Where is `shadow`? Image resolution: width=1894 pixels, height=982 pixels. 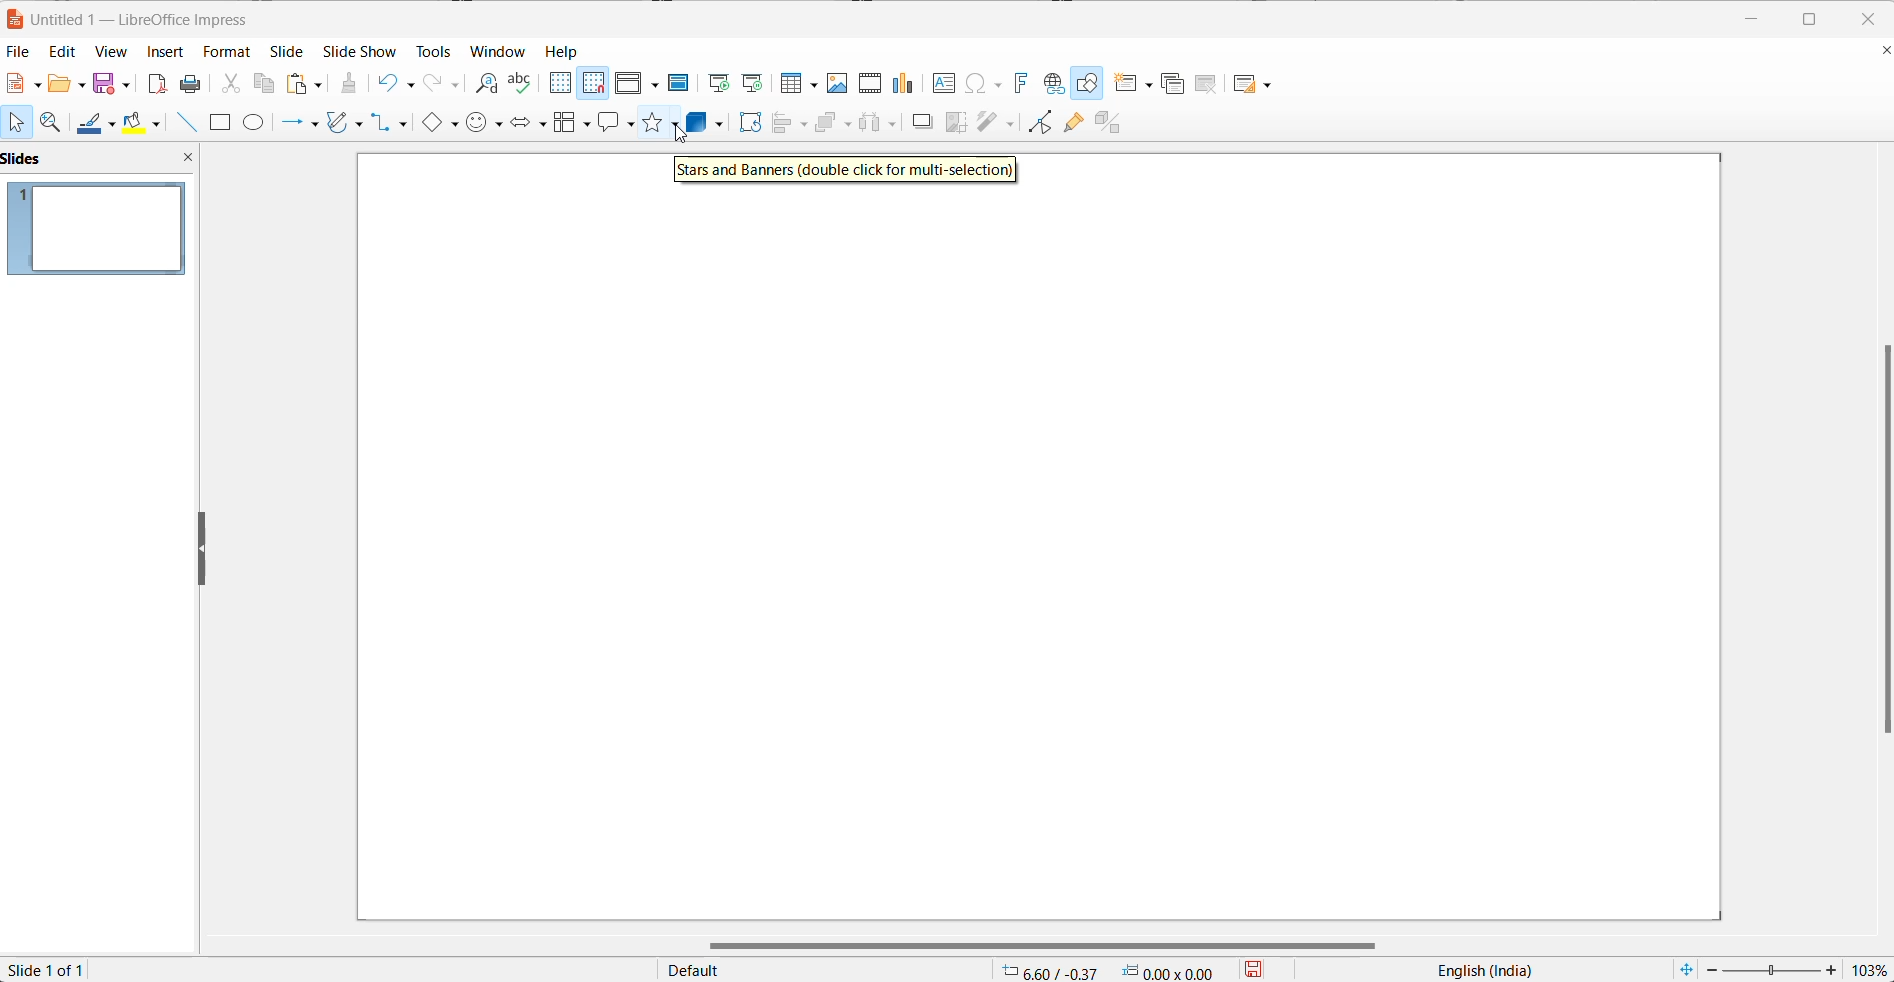
shadow is located at coordinates (924, 123).